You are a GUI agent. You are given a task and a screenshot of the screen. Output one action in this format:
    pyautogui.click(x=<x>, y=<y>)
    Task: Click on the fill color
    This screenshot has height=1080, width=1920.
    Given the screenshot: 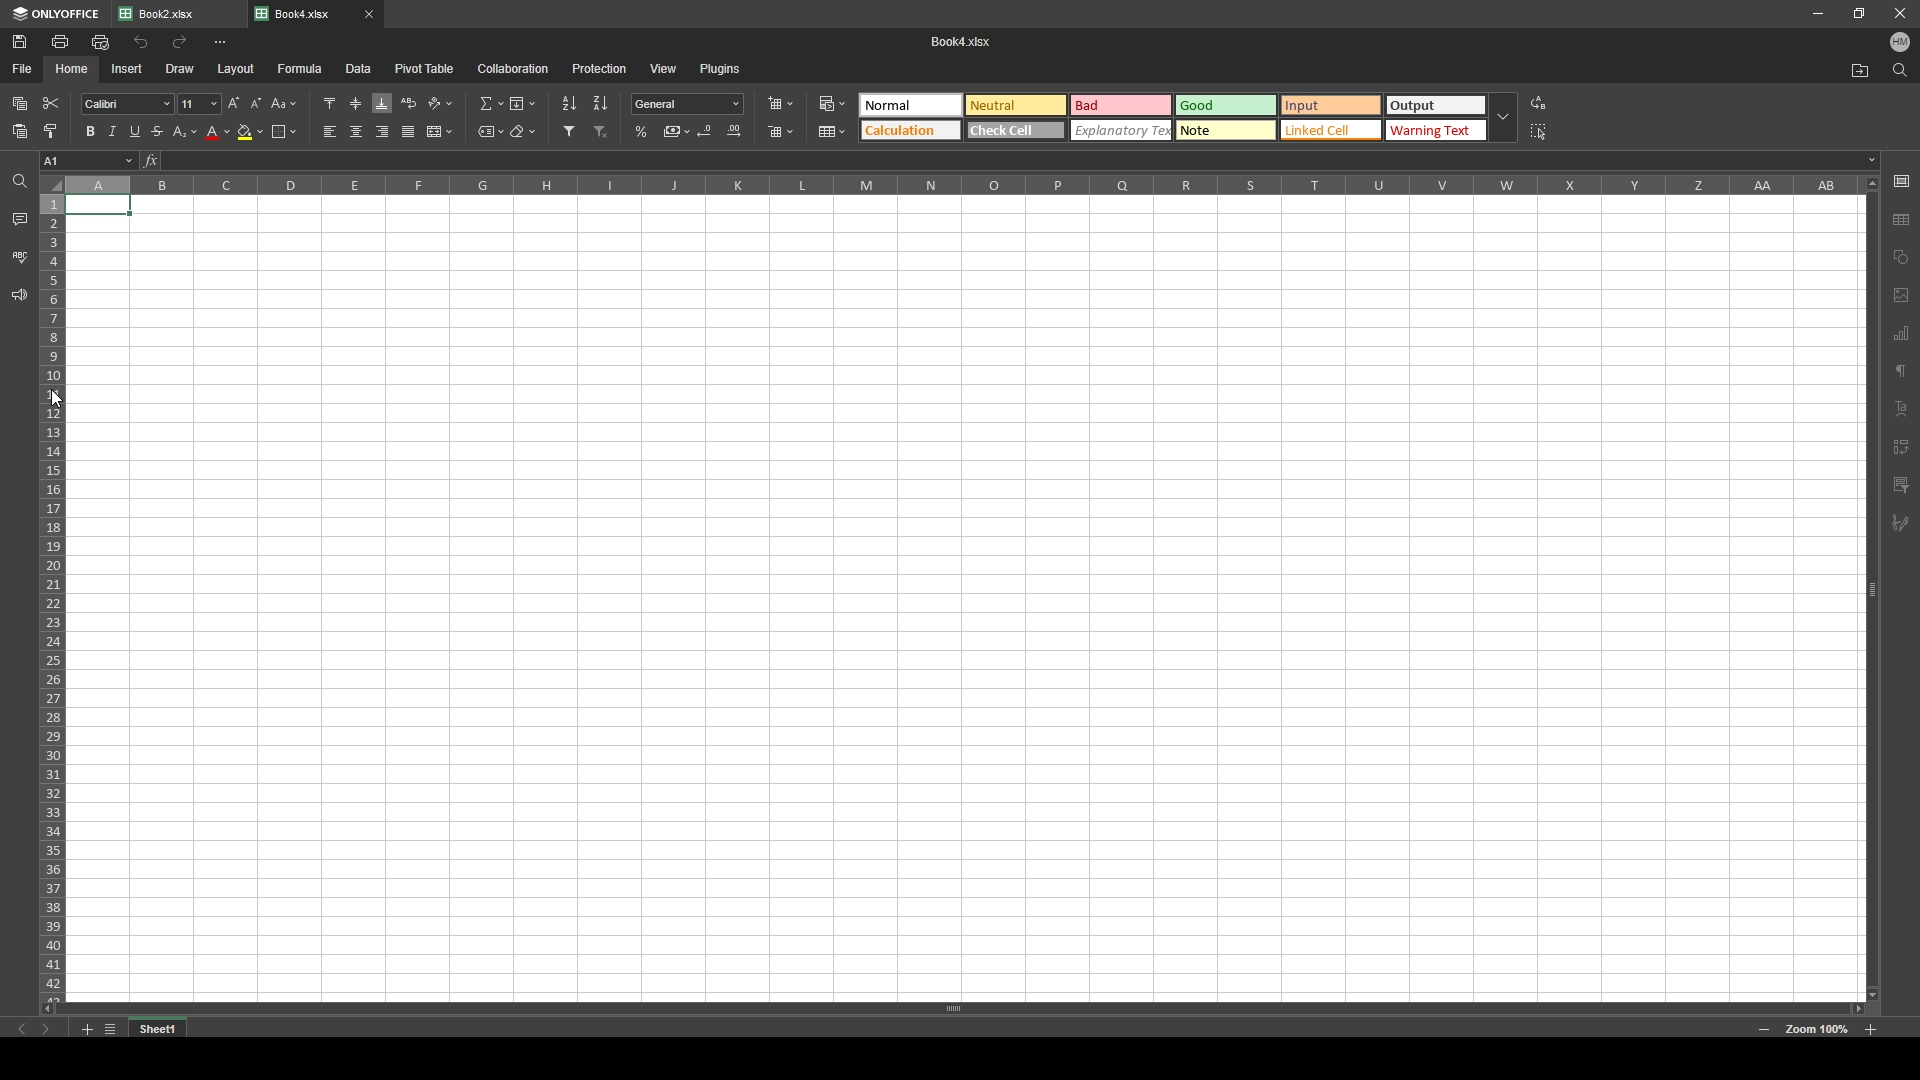 What is the action you would take?
    pyautogui.click(x=252, y=132)
    